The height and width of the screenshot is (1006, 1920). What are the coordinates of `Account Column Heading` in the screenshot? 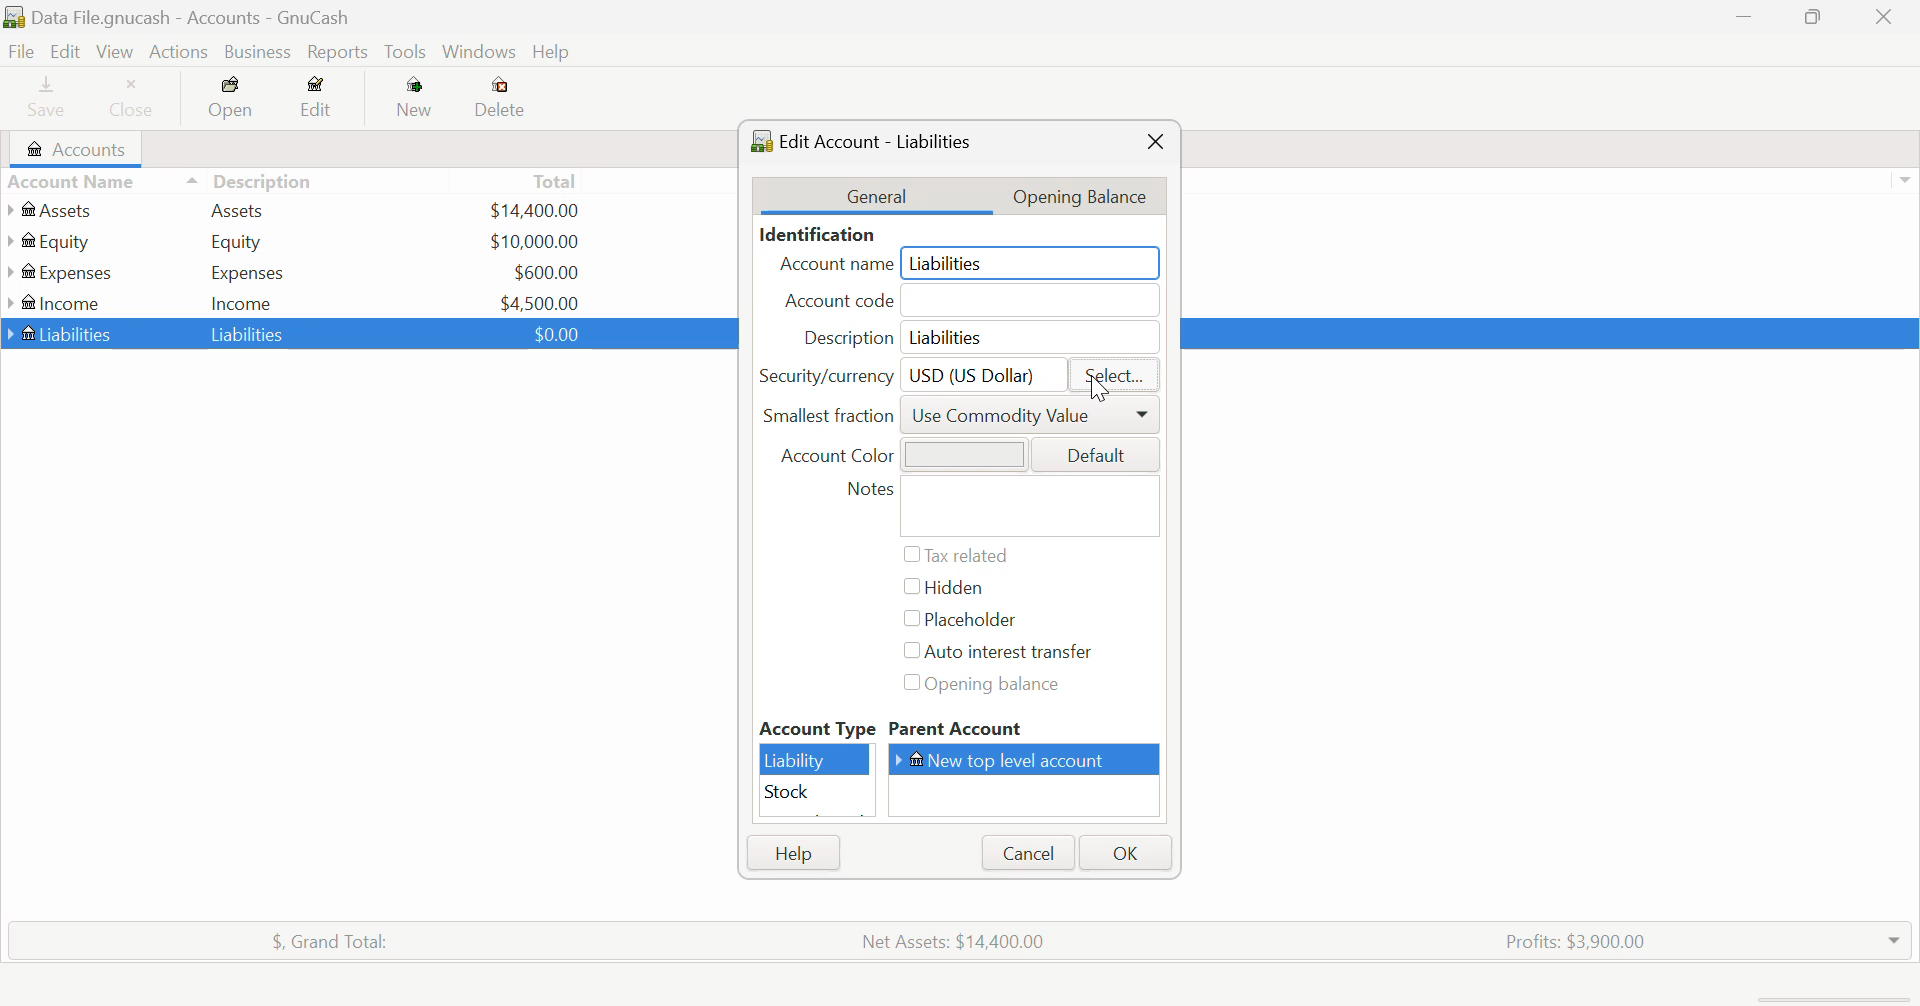 It's located at (76, 183).